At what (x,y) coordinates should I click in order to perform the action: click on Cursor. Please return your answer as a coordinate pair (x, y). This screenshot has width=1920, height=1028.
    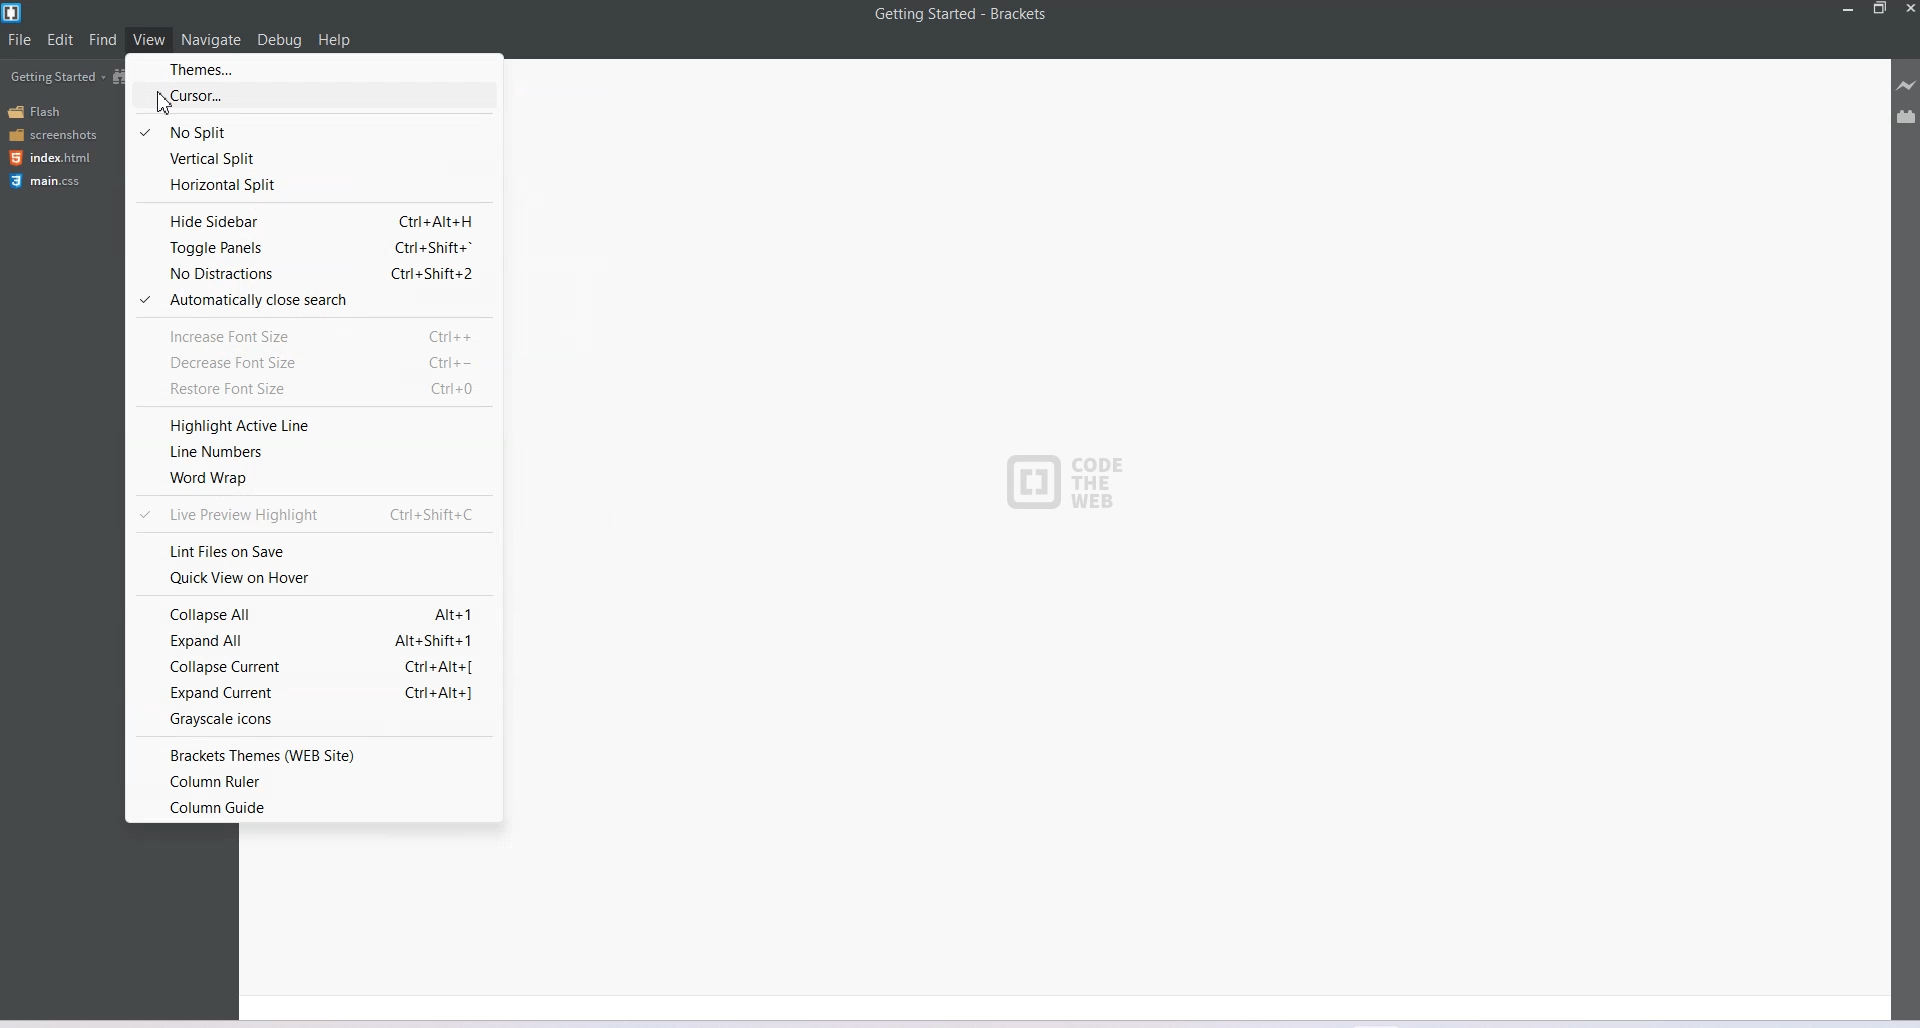
    Looking at the image, I should click on (312, 99).